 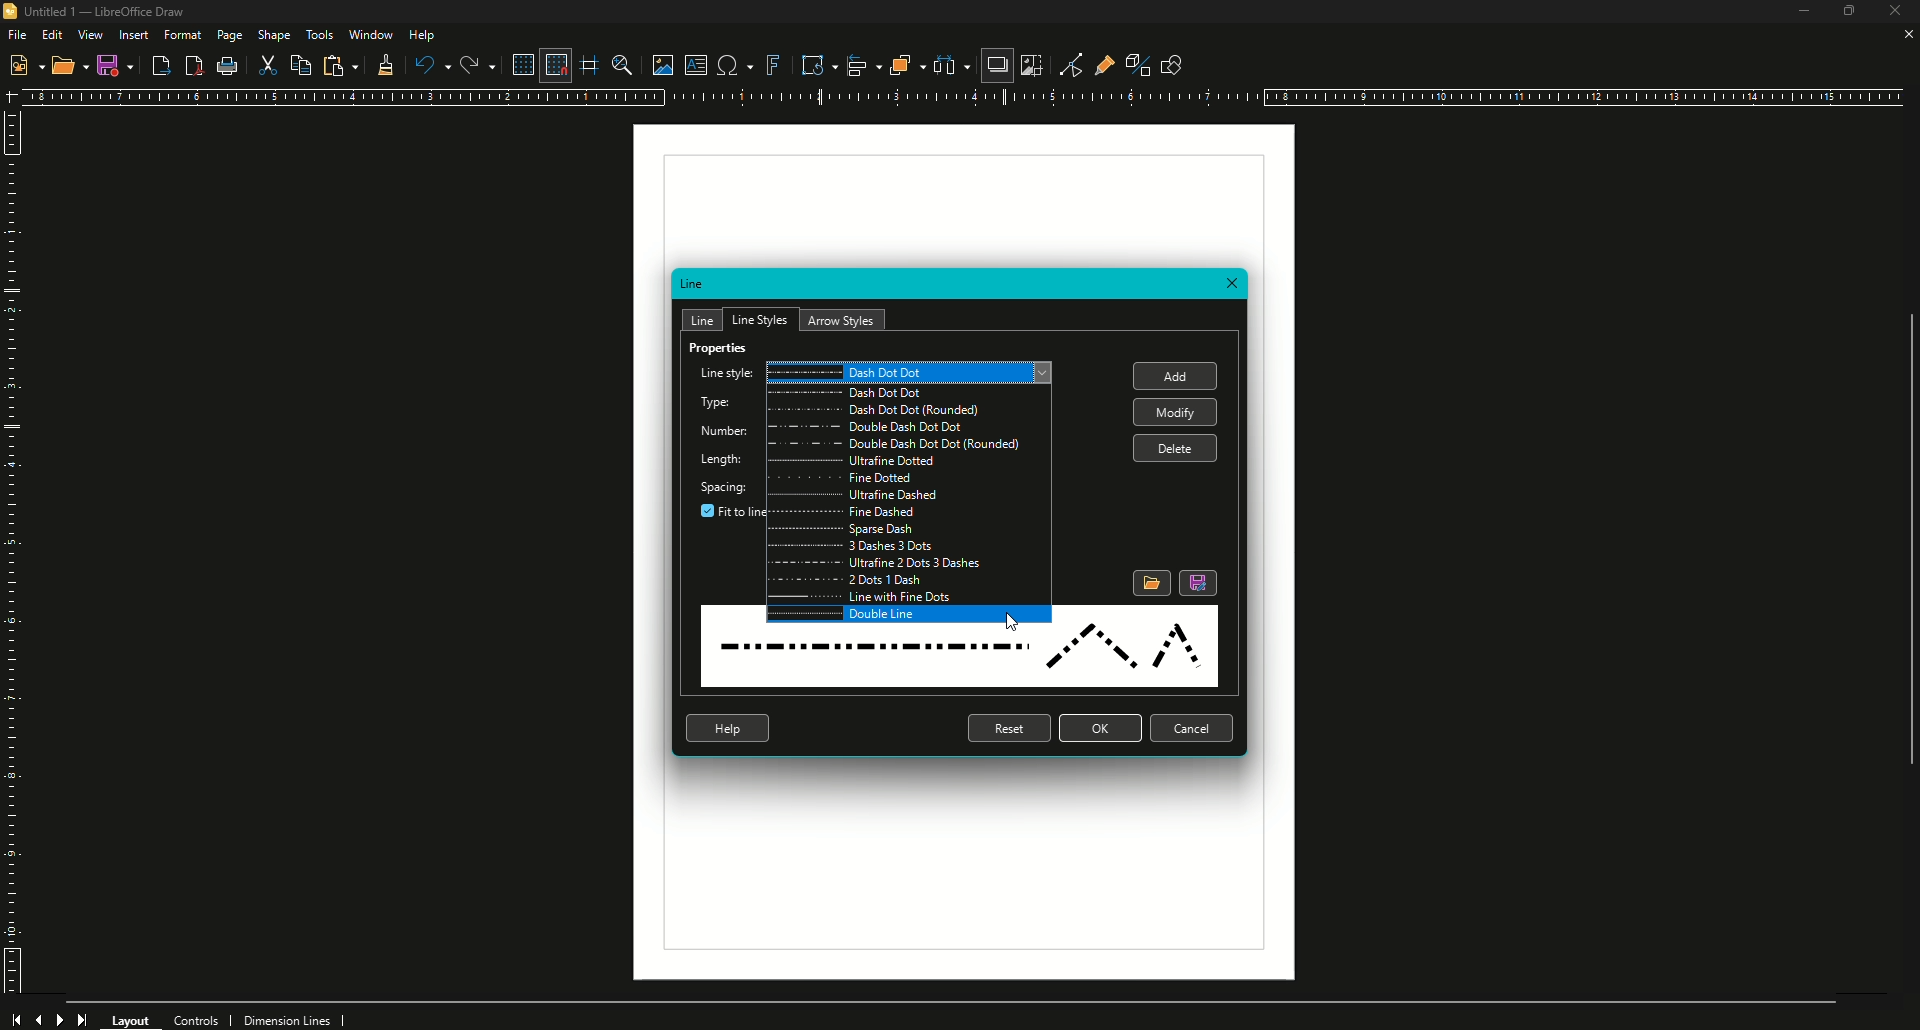 What do you see at coordinates (910, 498) in the screenshot?
I see `Ultrafine Dashed` at bounding box center [910, 498].